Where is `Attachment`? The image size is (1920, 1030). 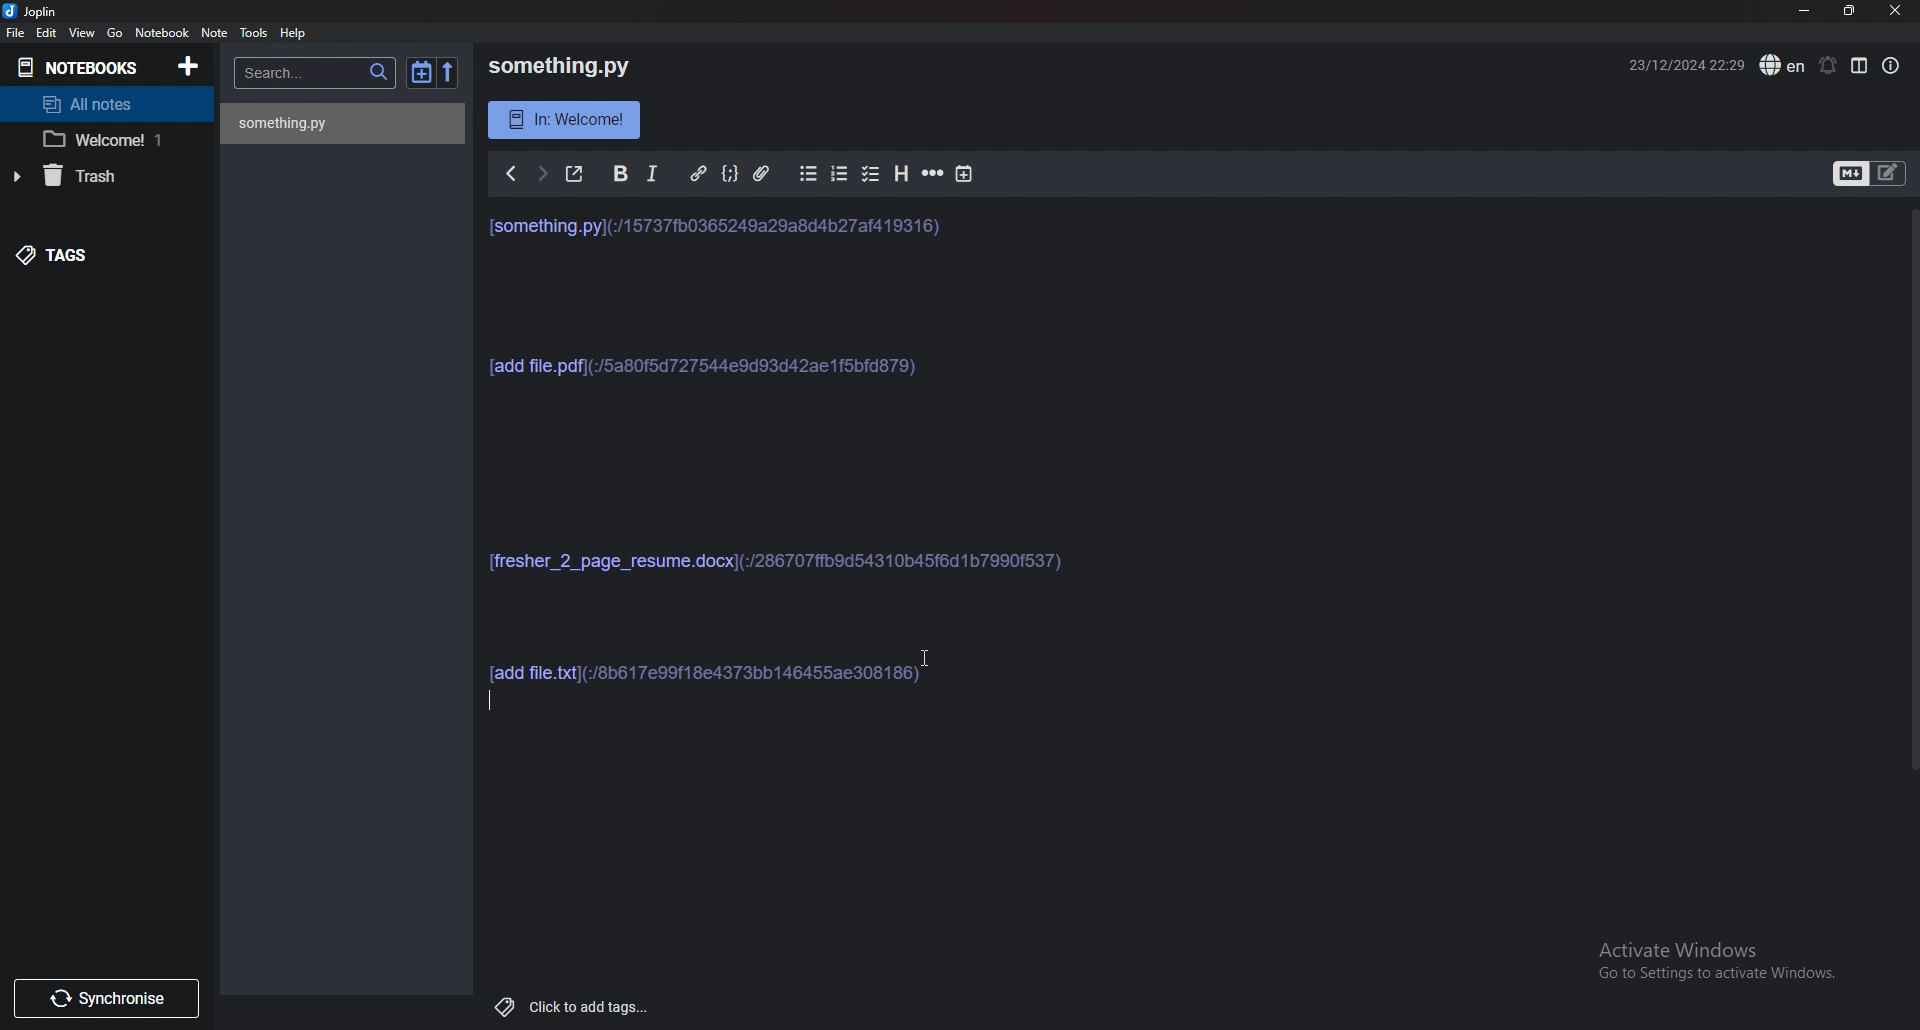
Attachment is located at coordinates (763, 172).